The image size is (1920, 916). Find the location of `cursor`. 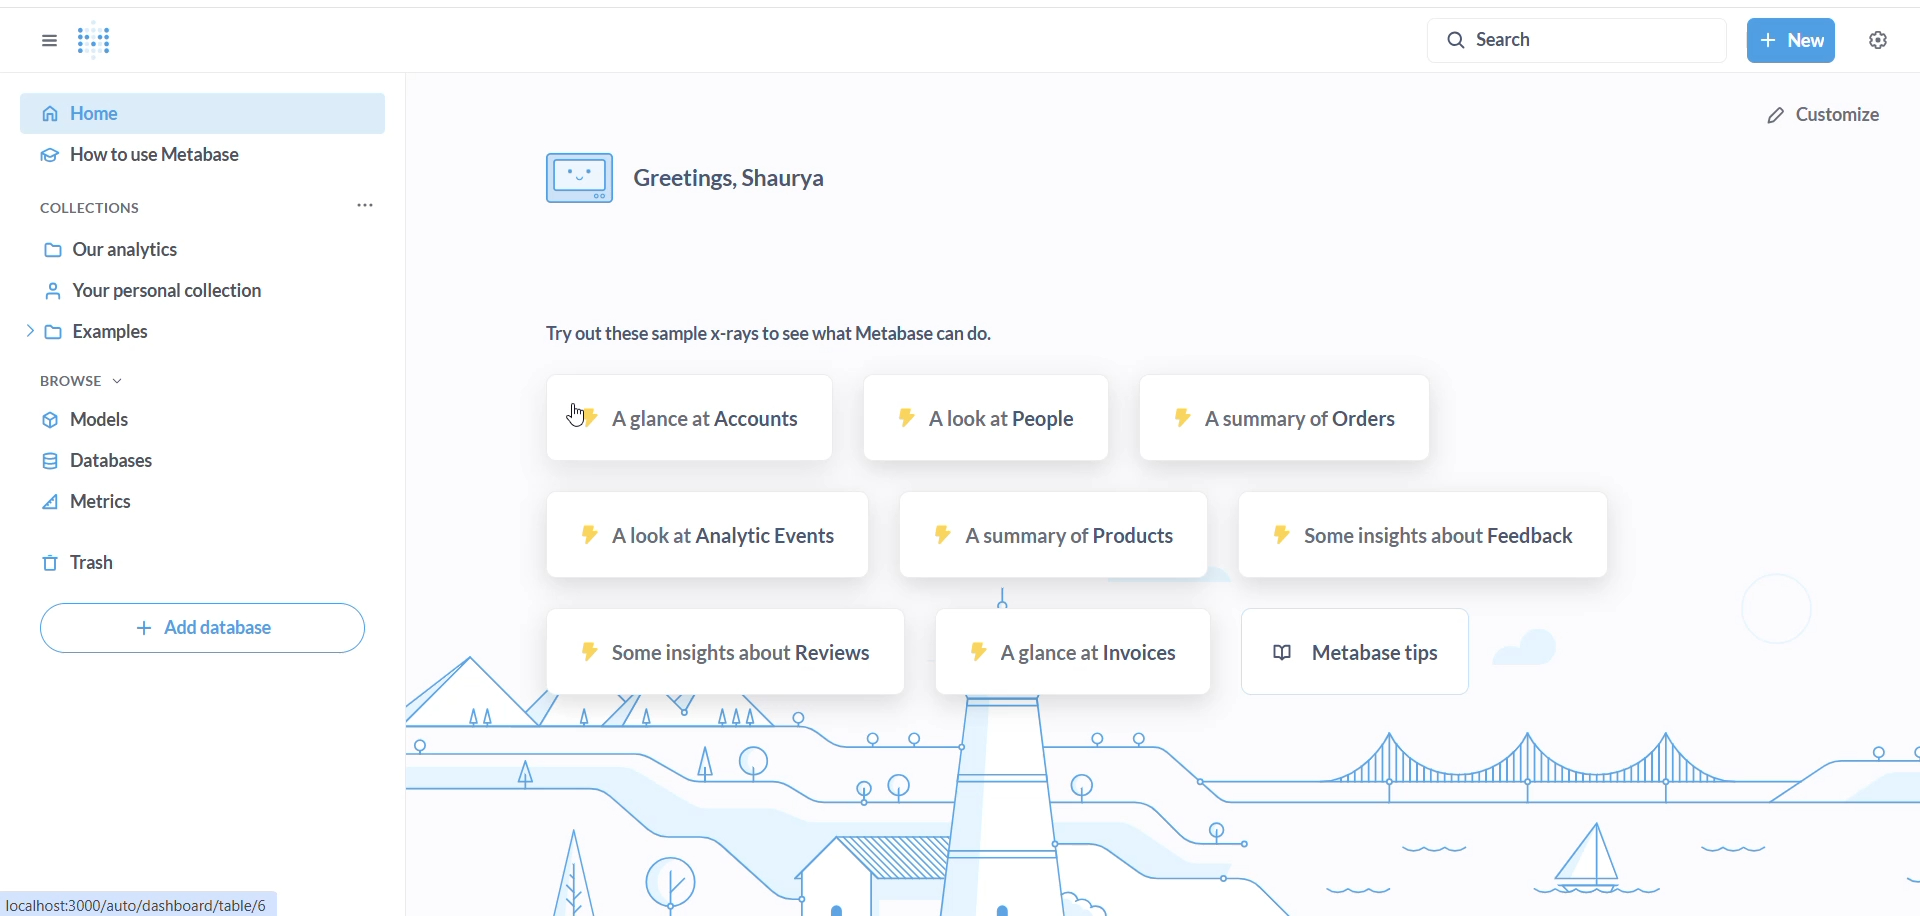

cursor is located at coordinates (578, 415).